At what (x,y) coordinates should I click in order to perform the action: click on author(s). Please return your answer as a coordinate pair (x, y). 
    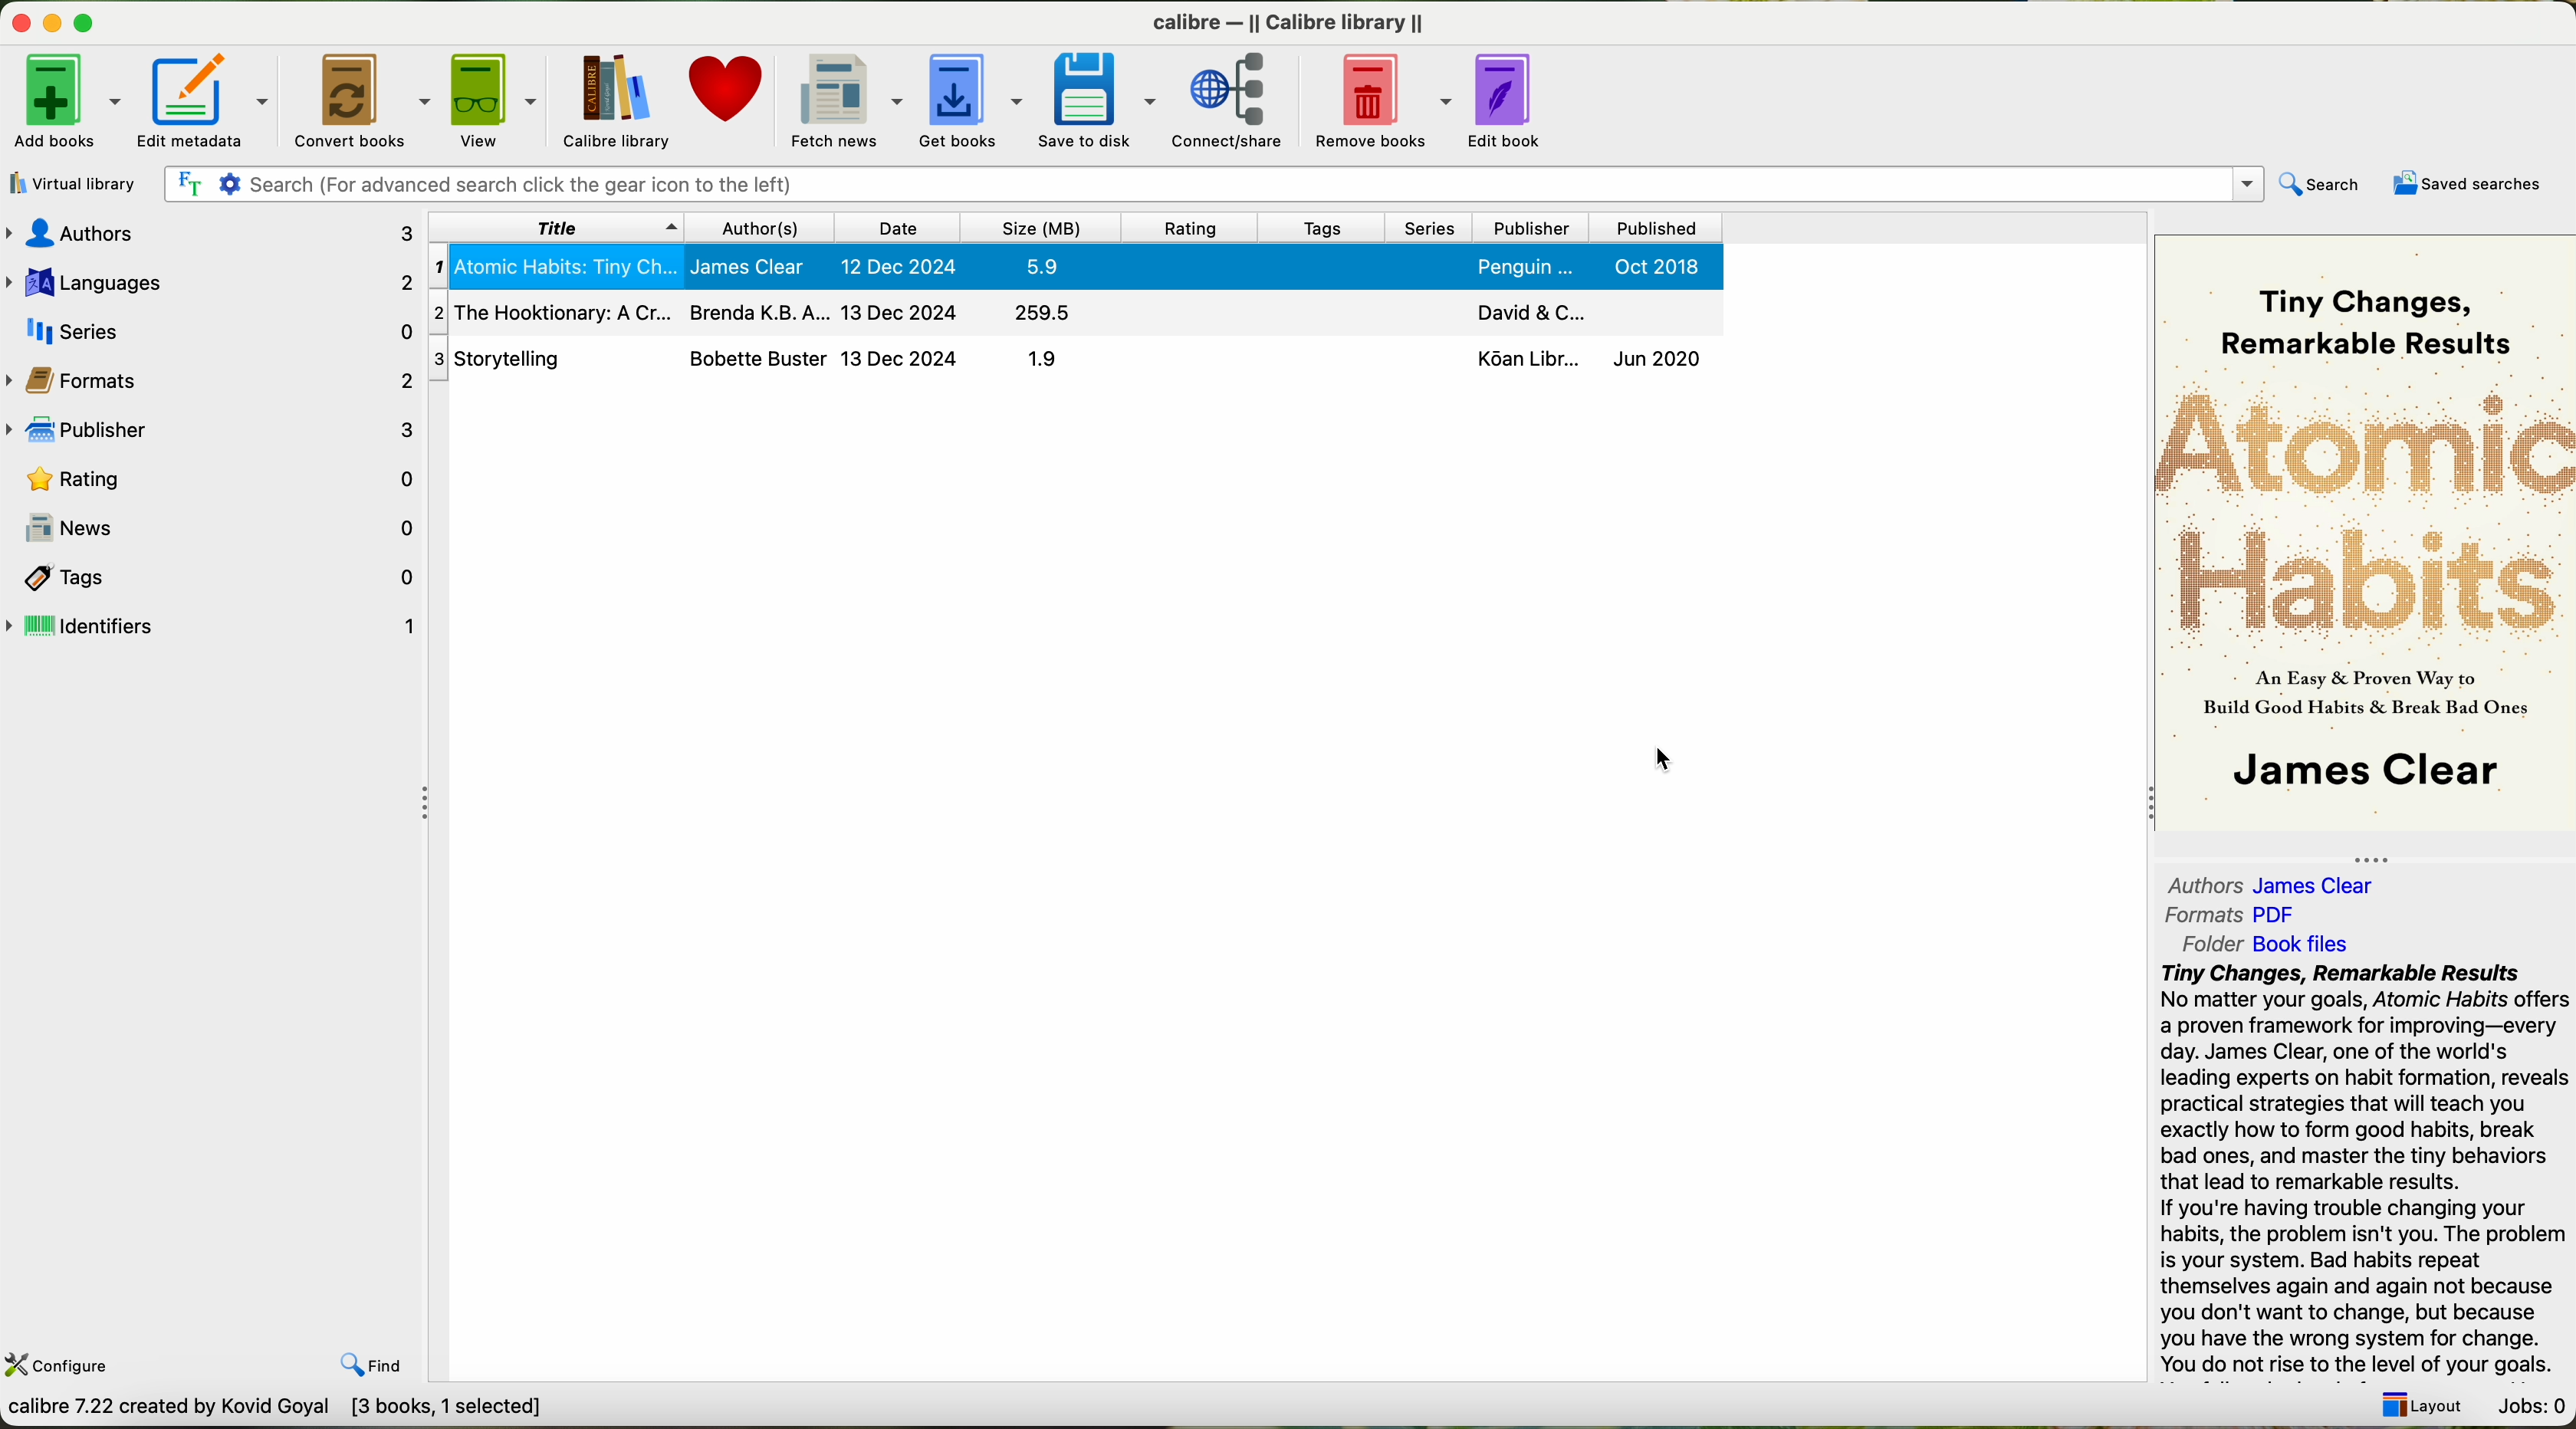
    Looking at the image, I should click on (761, 228).